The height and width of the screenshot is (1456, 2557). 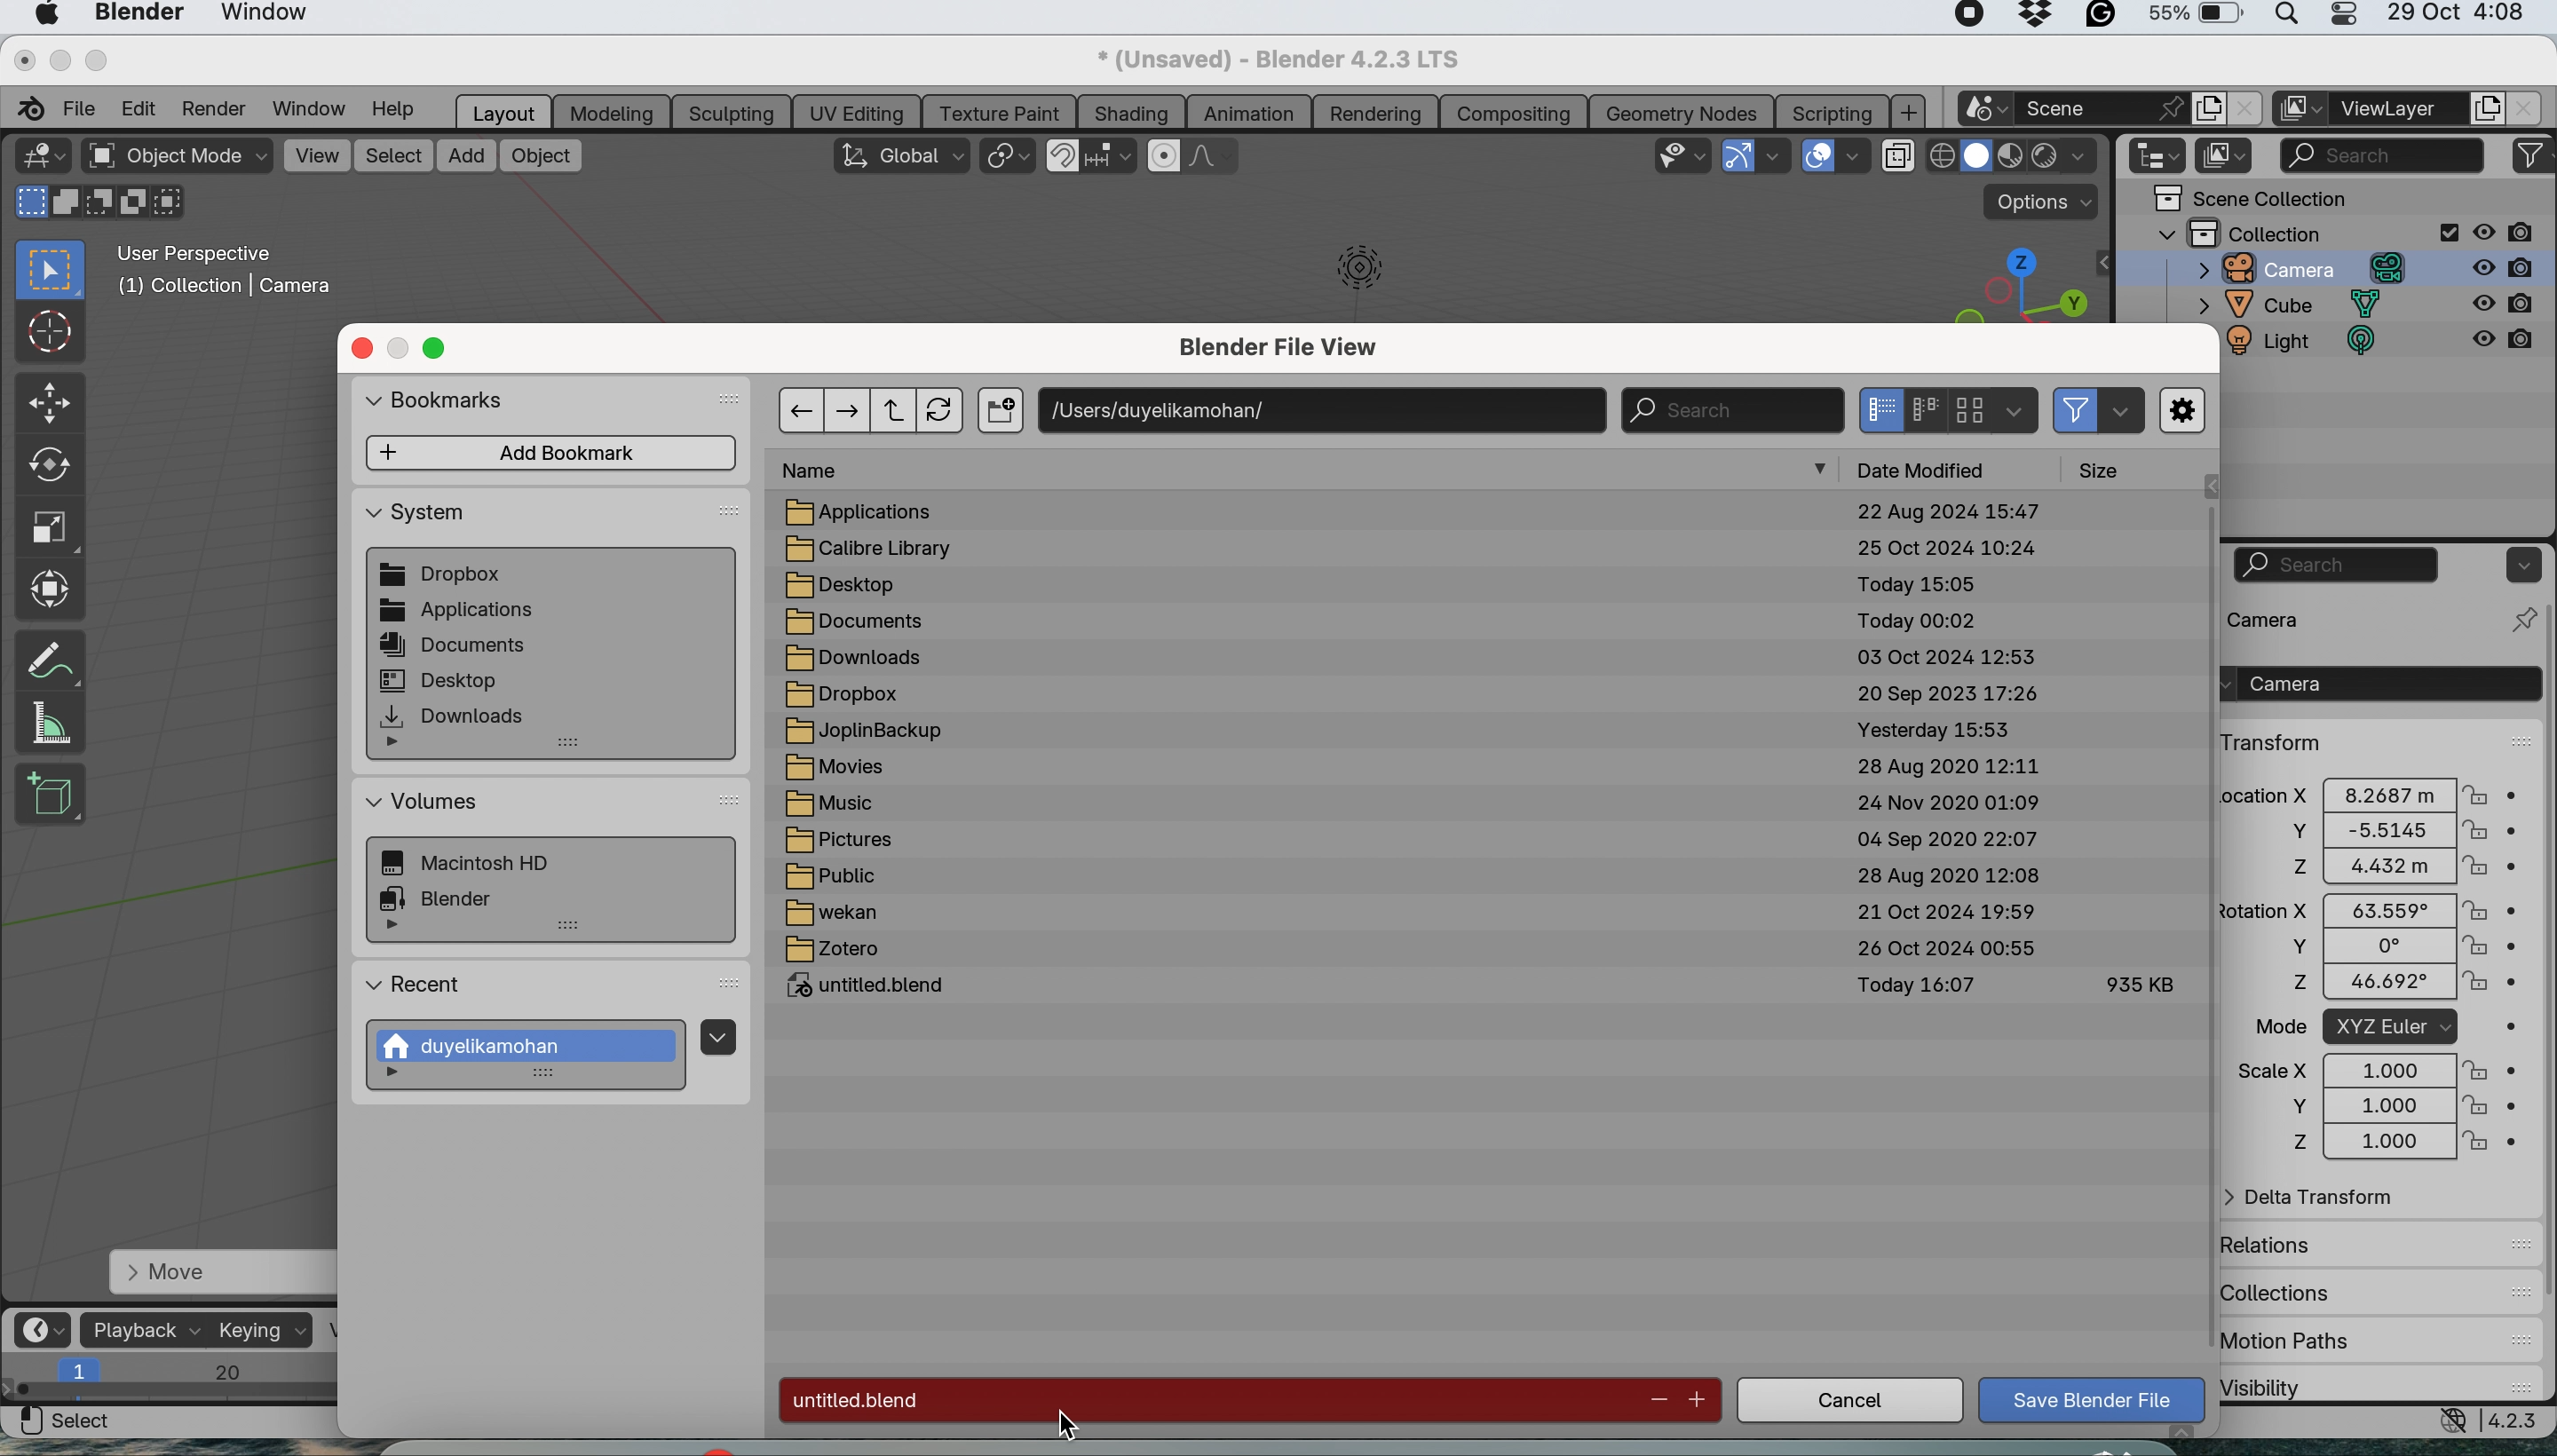 I want to click on search, so click(x=2382, y=152).